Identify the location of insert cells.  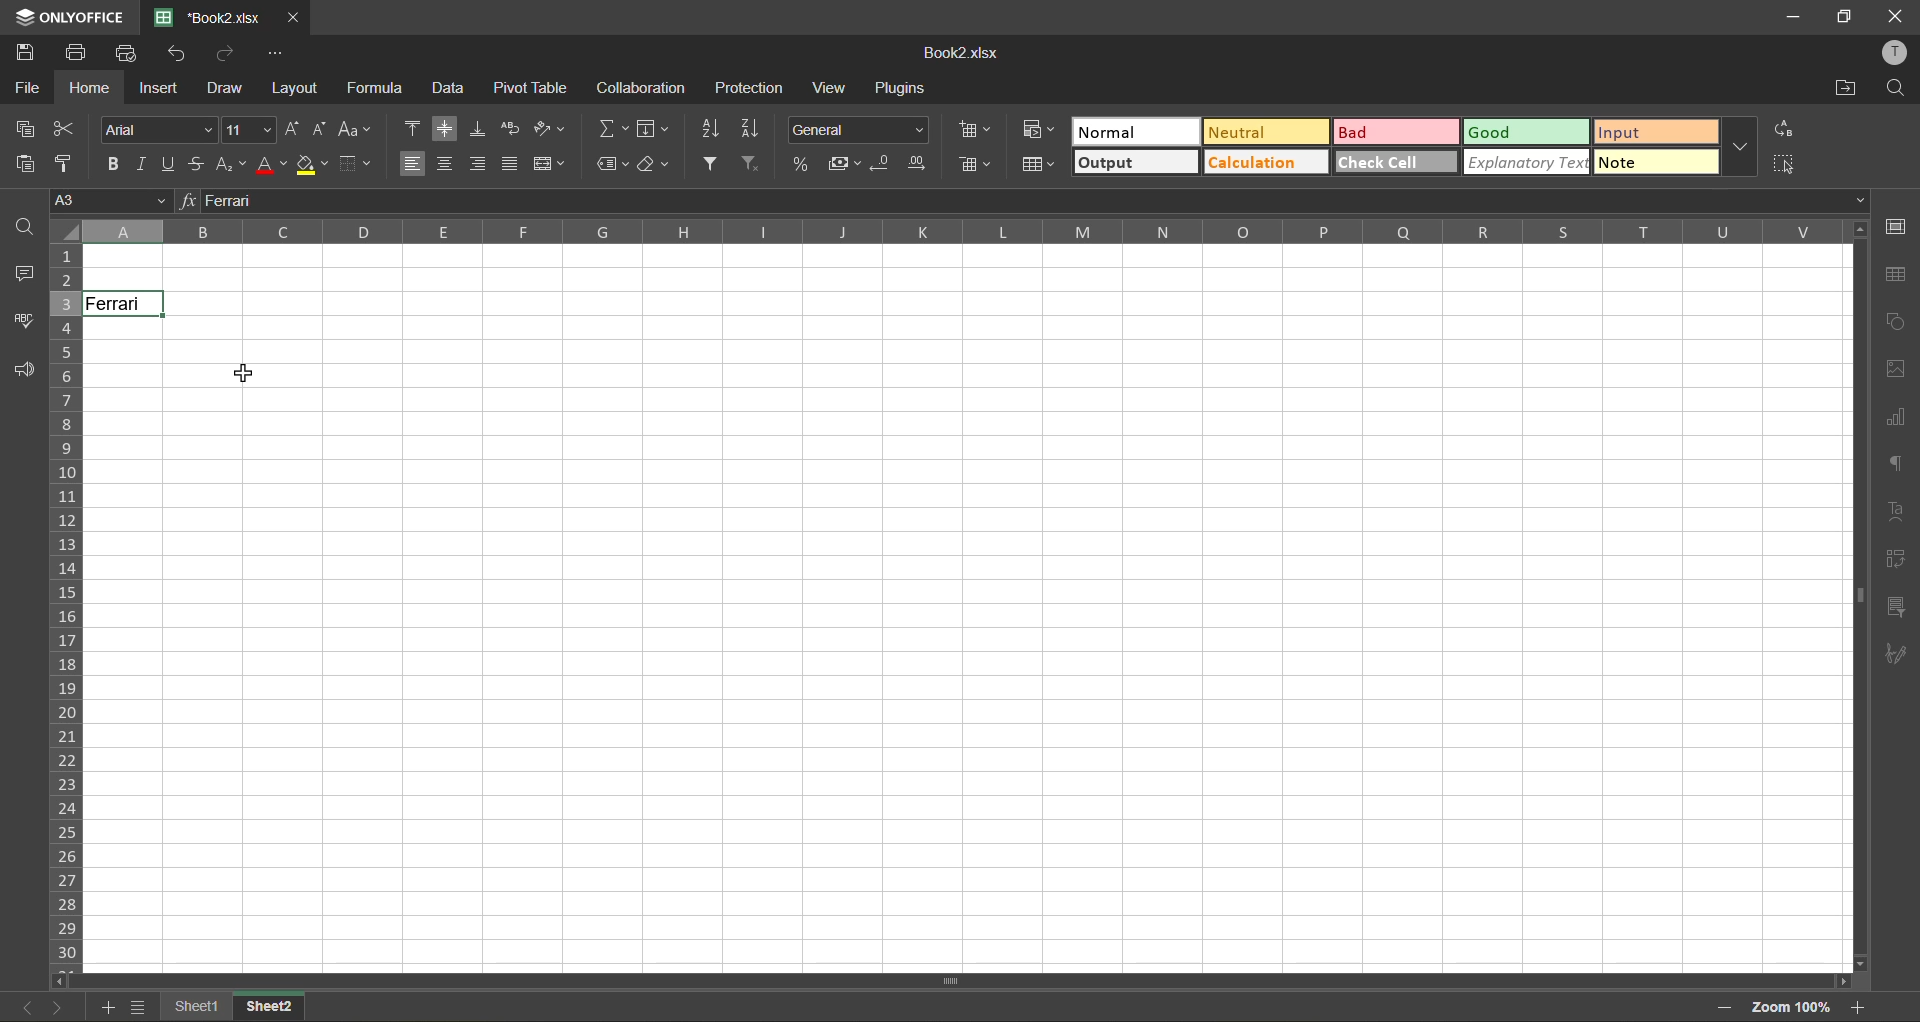
(978, 128).